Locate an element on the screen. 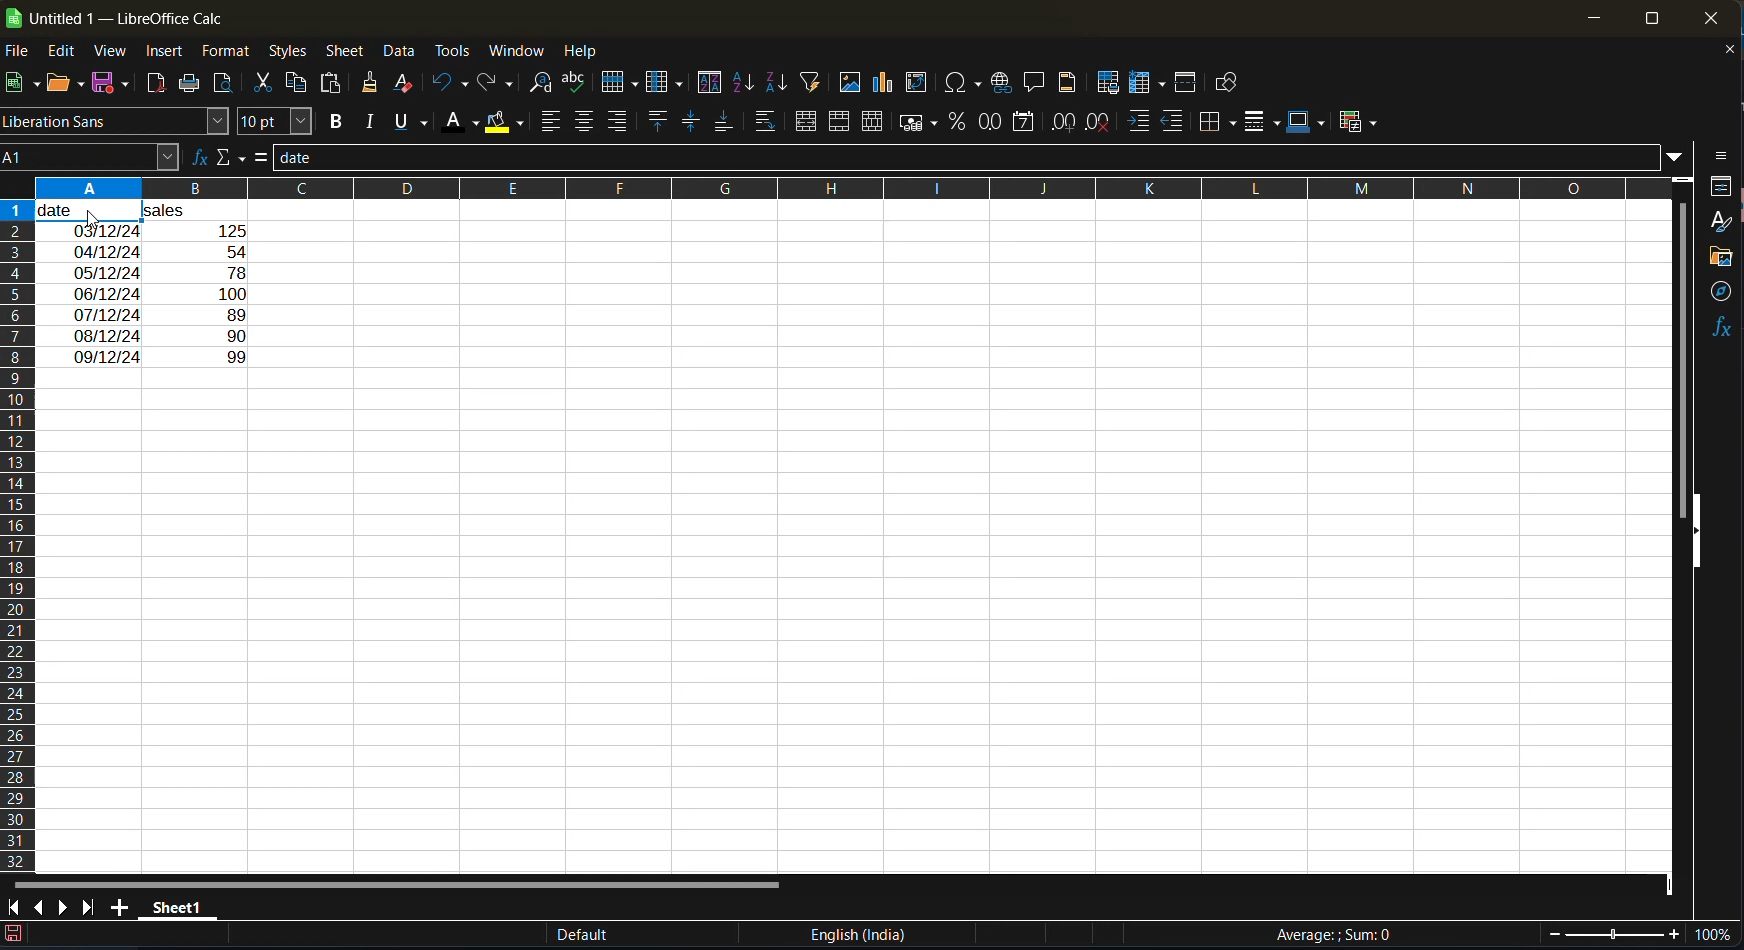  zoom slider is located at coordinates (1611, 935).